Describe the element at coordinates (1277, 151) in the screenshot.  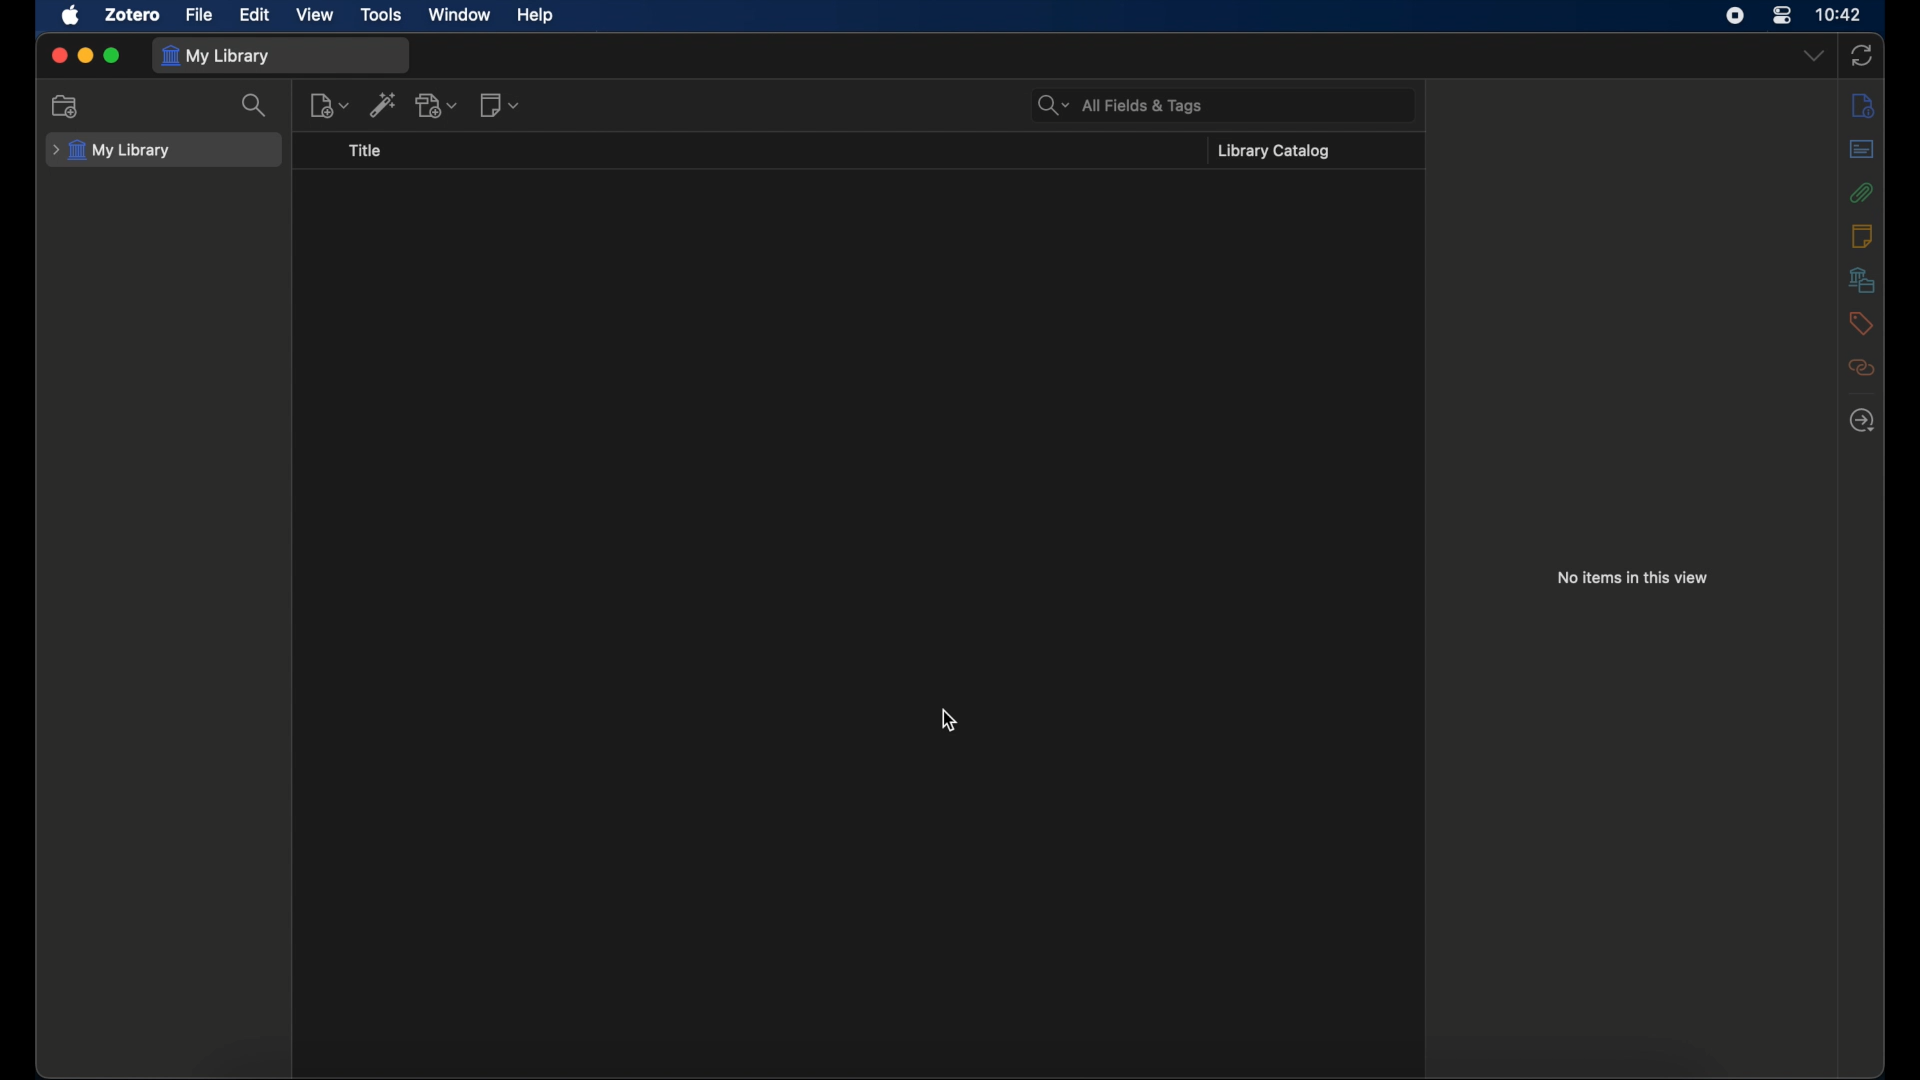
I see `library catalog` at that location.